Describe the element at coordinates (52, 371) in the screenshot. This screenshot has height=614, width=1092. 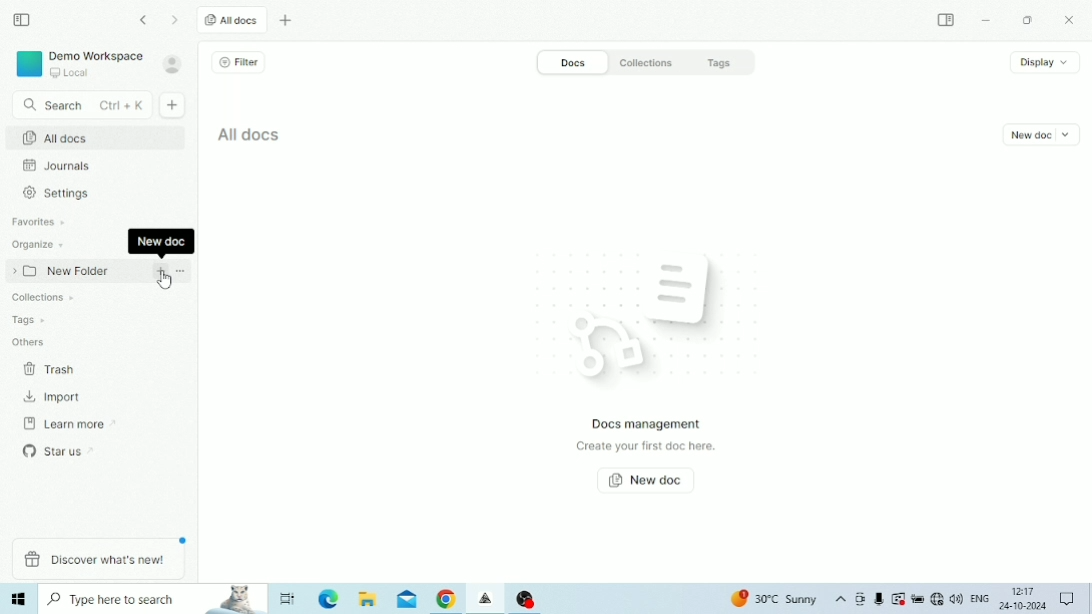
I see `Trash` at that location.